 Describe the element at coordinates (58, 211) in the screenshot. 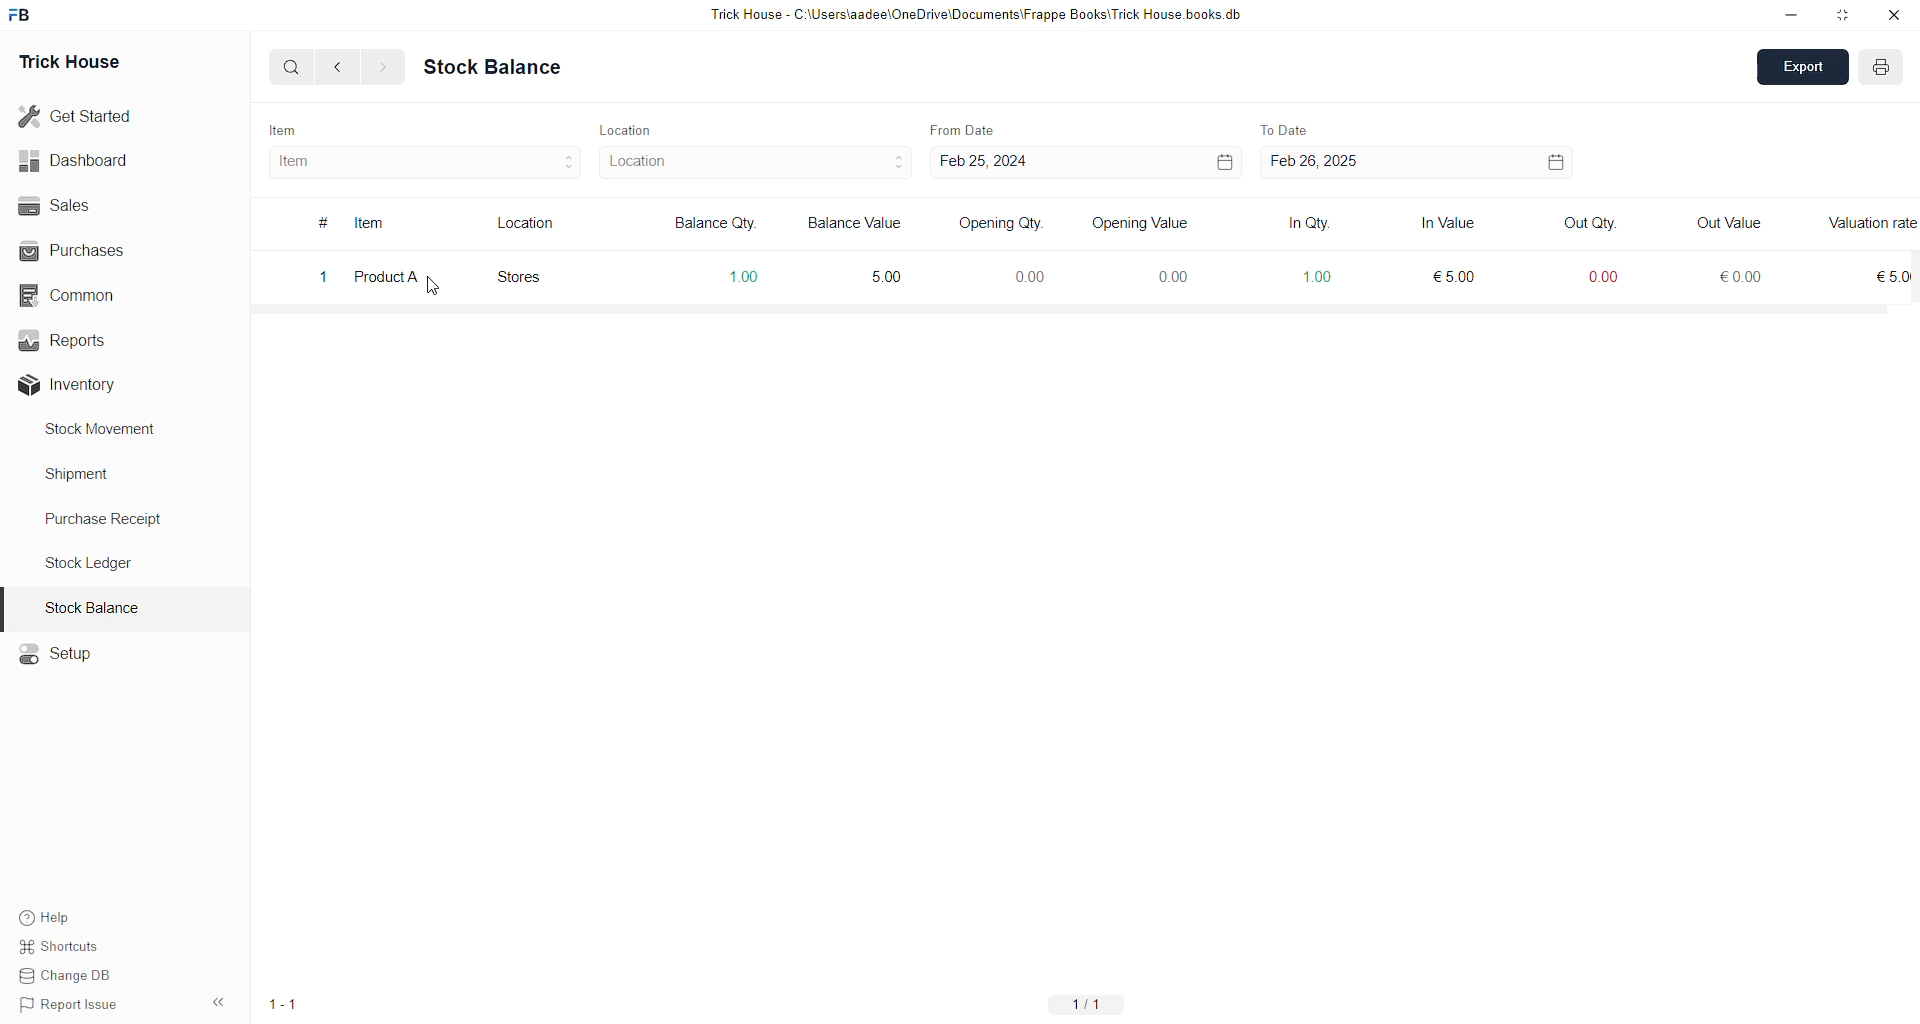

I see `Sales` at that location.